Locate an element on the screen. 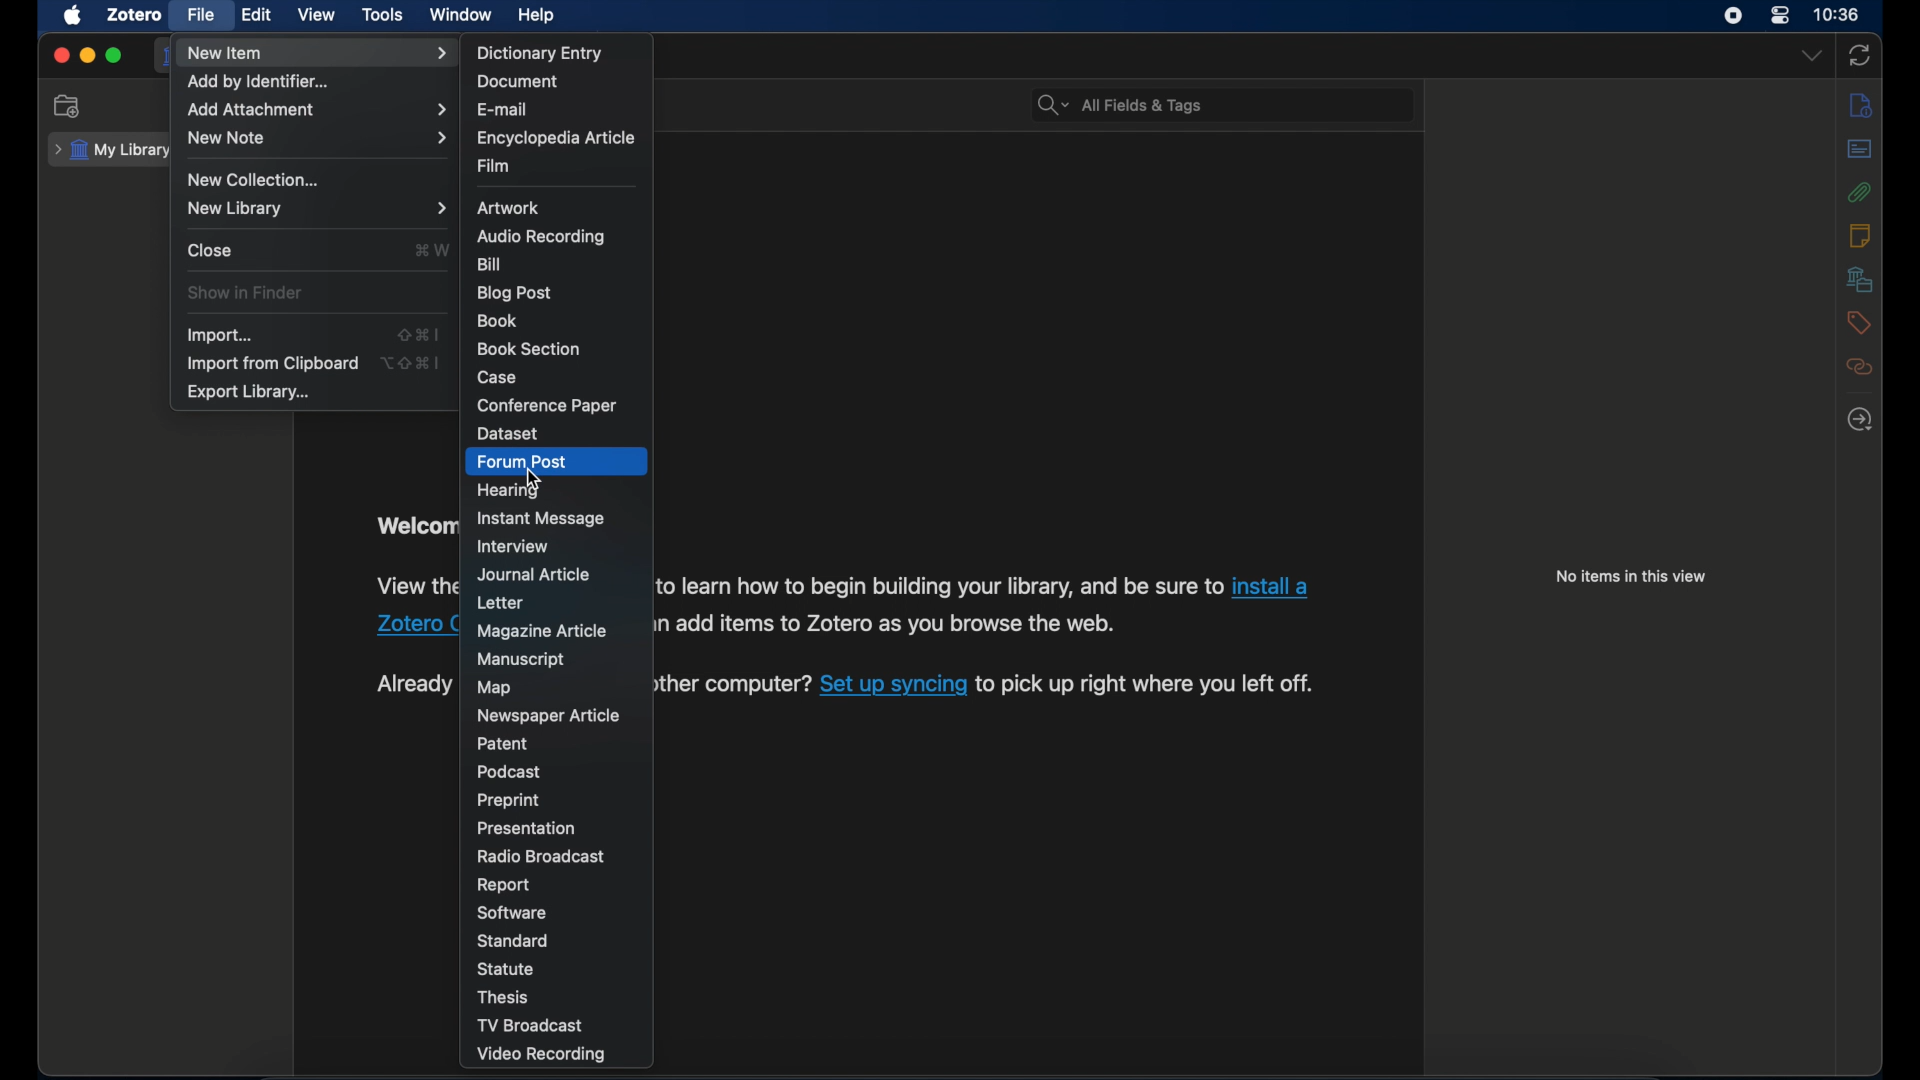  conference paper is located at coordinates (546, 405).